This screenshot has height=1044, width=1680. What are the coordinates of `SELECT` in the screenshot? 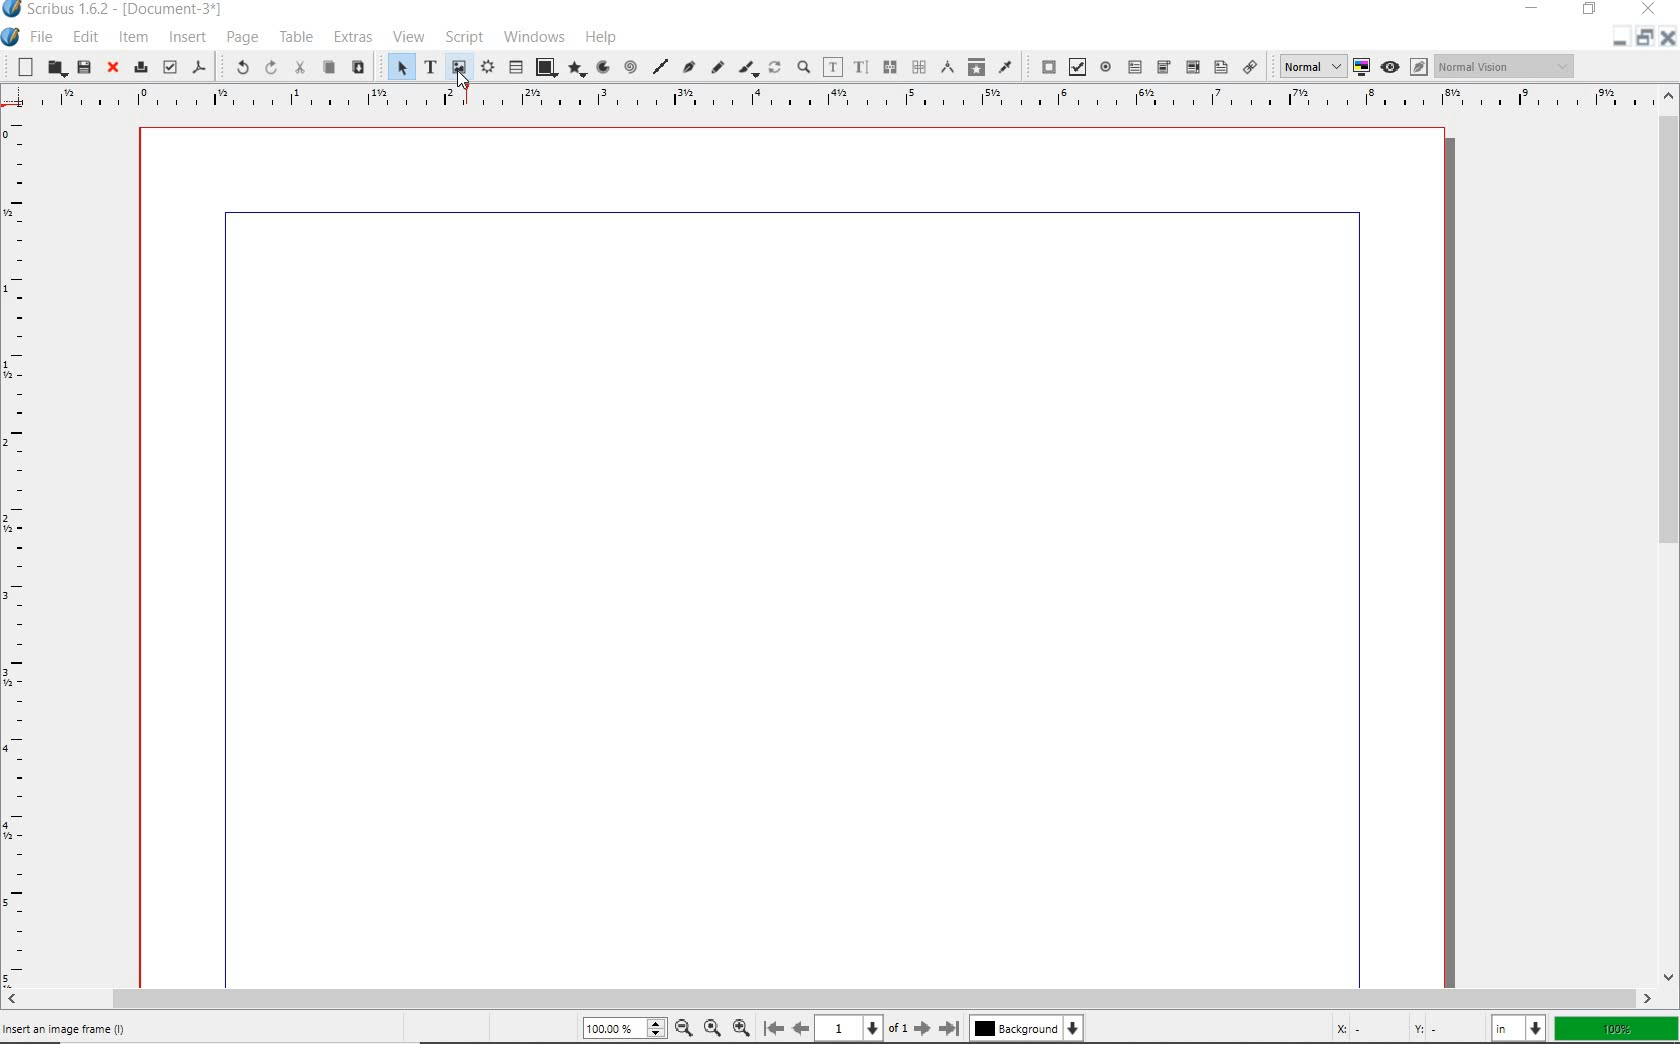 It's located at (400, 66).